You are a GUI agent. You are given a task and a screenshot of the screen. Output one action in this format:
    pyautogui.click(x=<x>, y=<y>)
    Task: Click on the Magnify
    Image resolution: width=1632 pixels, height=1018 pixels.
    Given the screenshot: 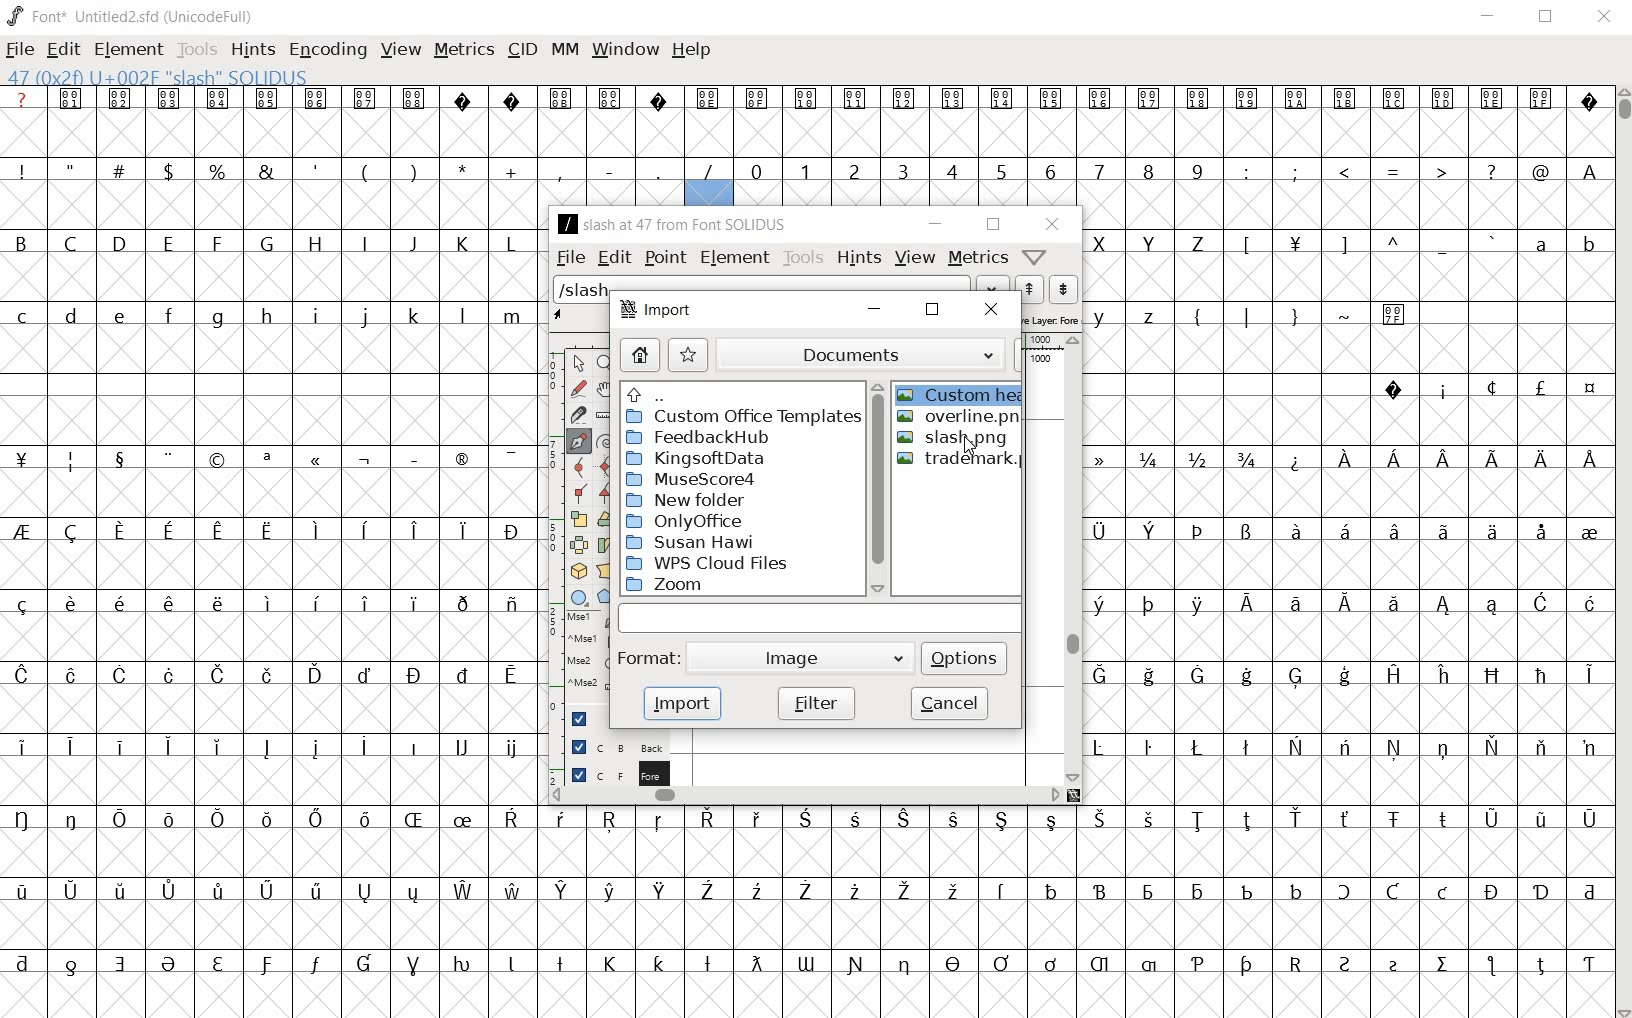 What is the action you would take?
    pyautogui.click(x=604, y=364)
    